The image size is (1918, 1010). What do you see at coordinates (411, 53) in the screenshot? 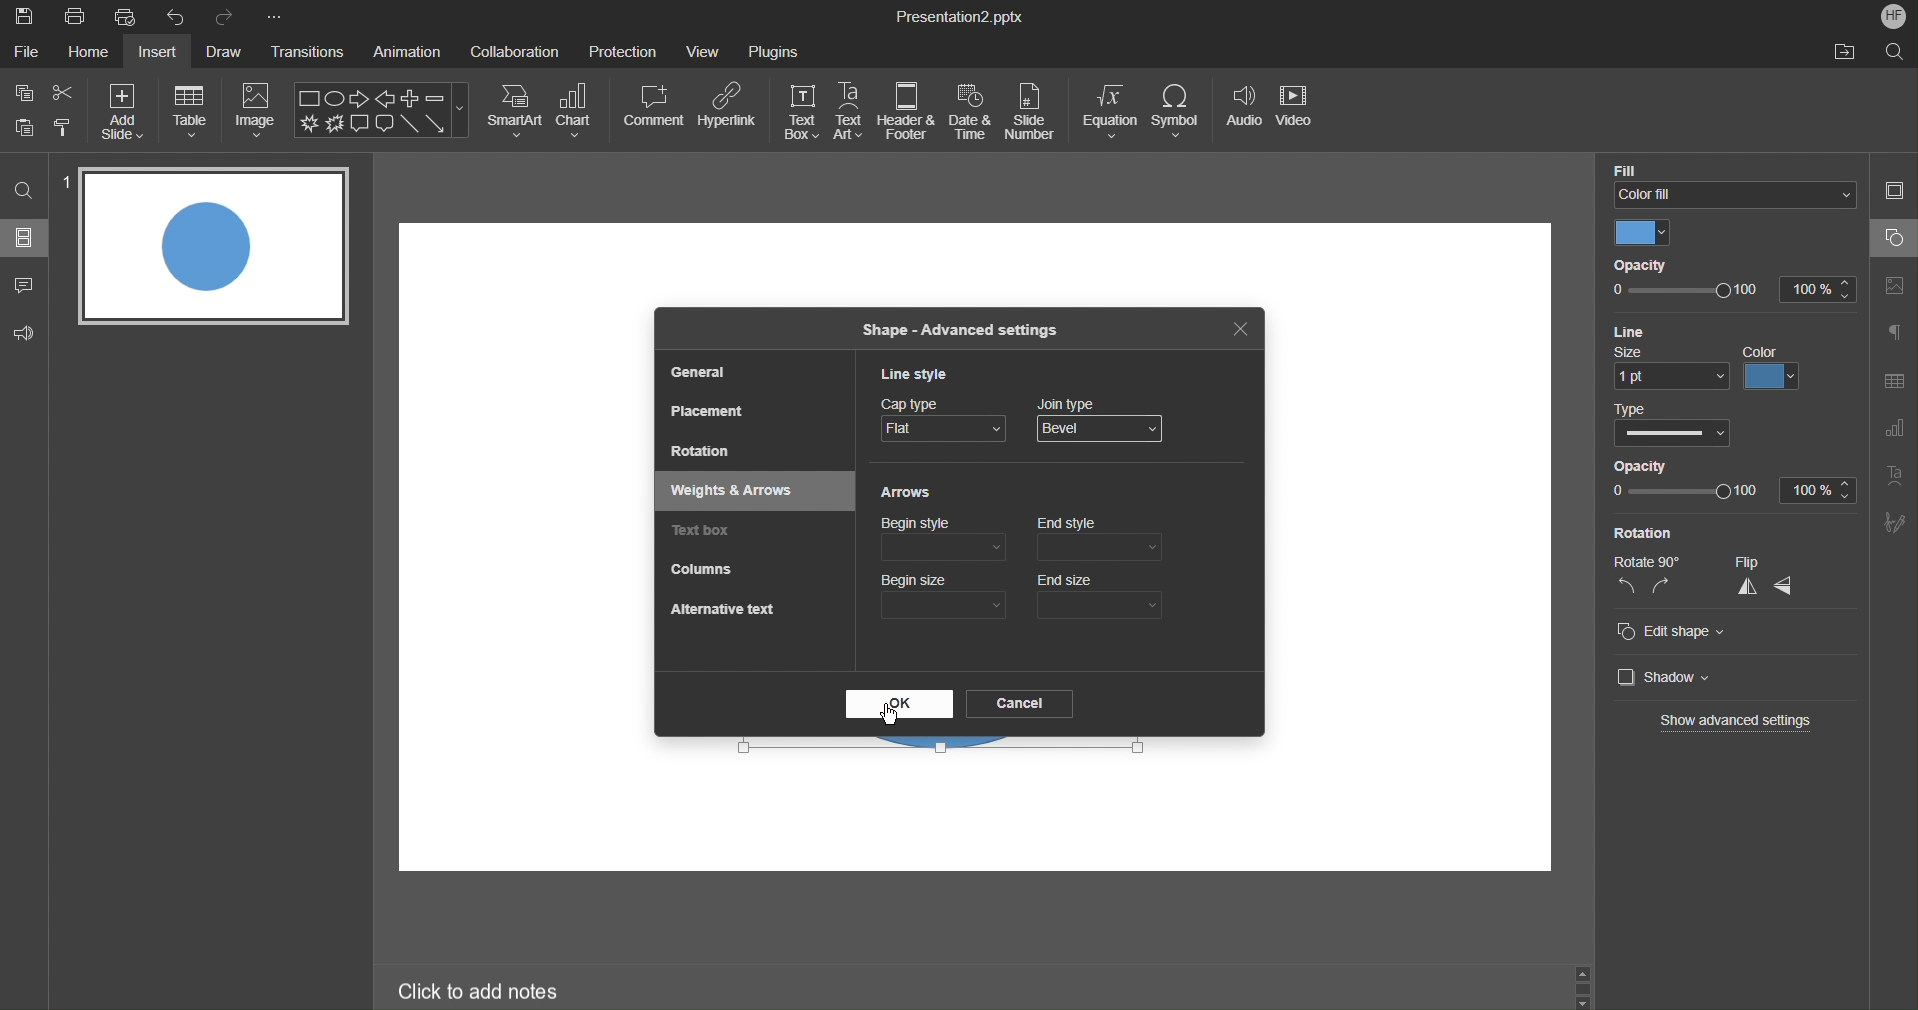
I see `Animation` at bounding box center [411, 53].